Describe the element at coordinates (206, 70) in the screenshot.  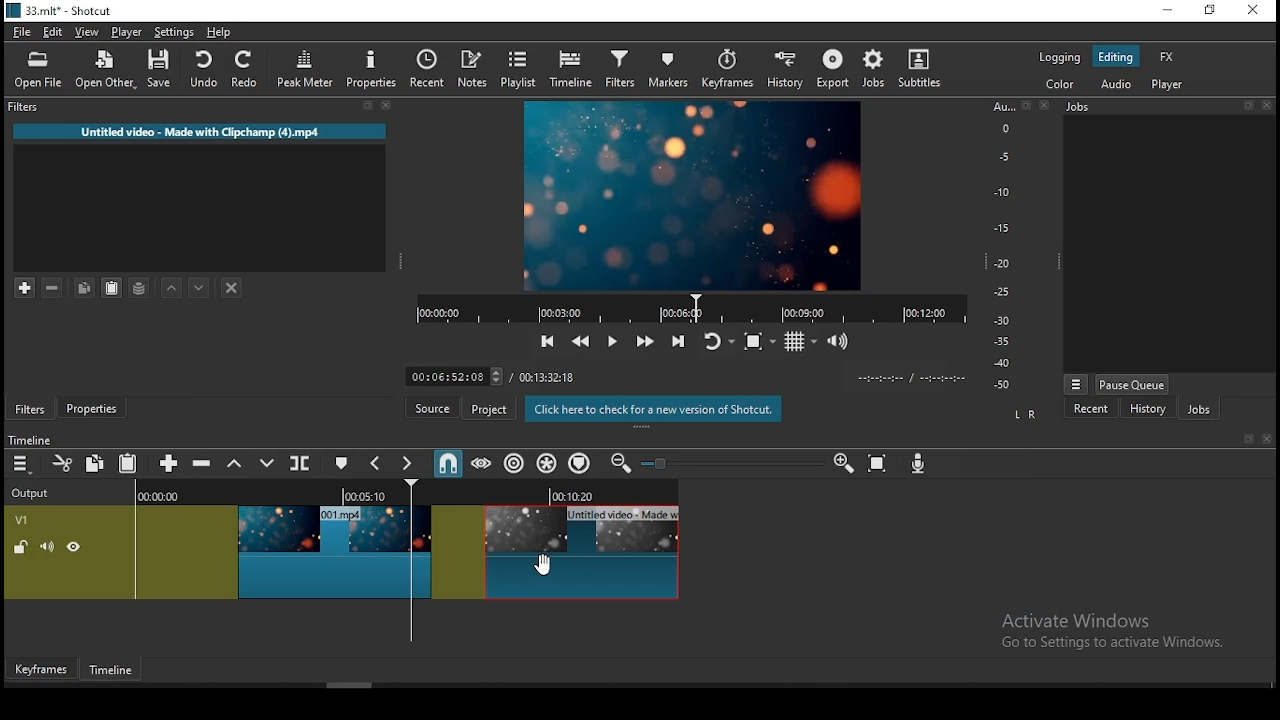
I see `undo` at that location.